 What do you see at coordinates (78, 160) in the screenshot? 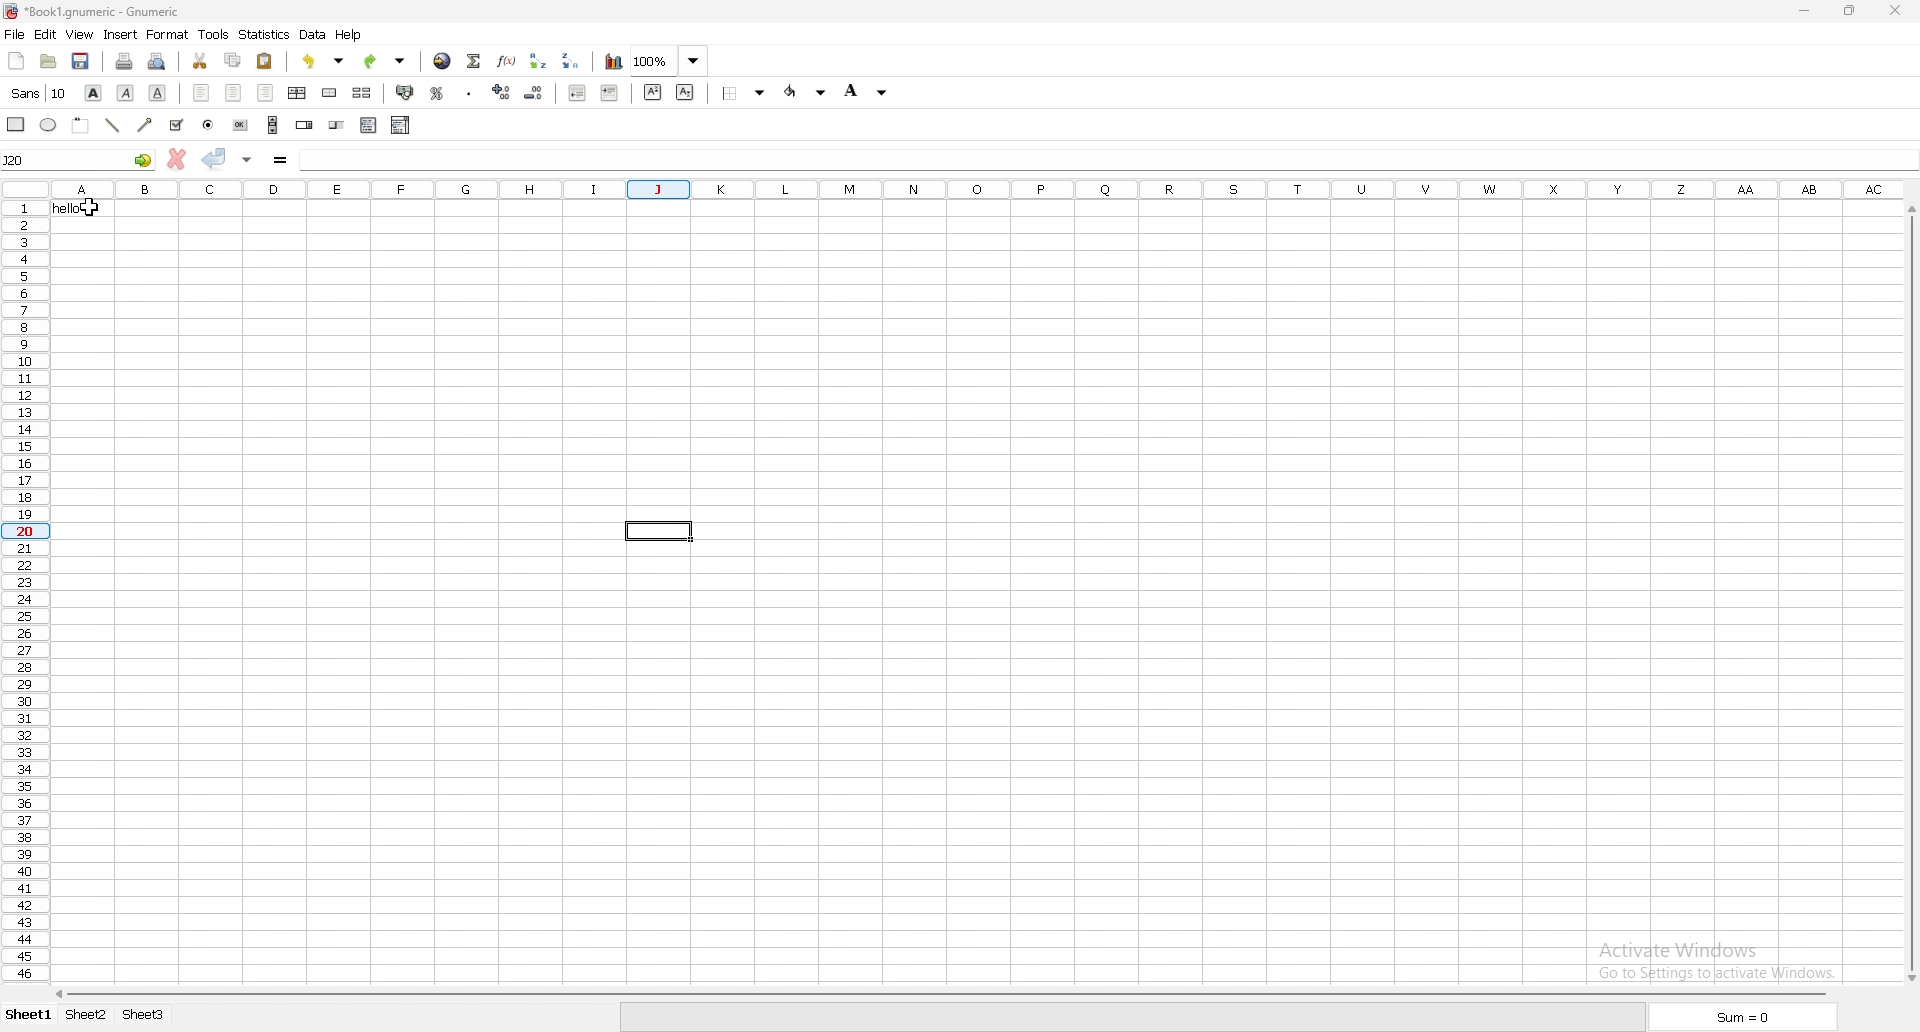
I see `J20` at bounding box center [78, 160].